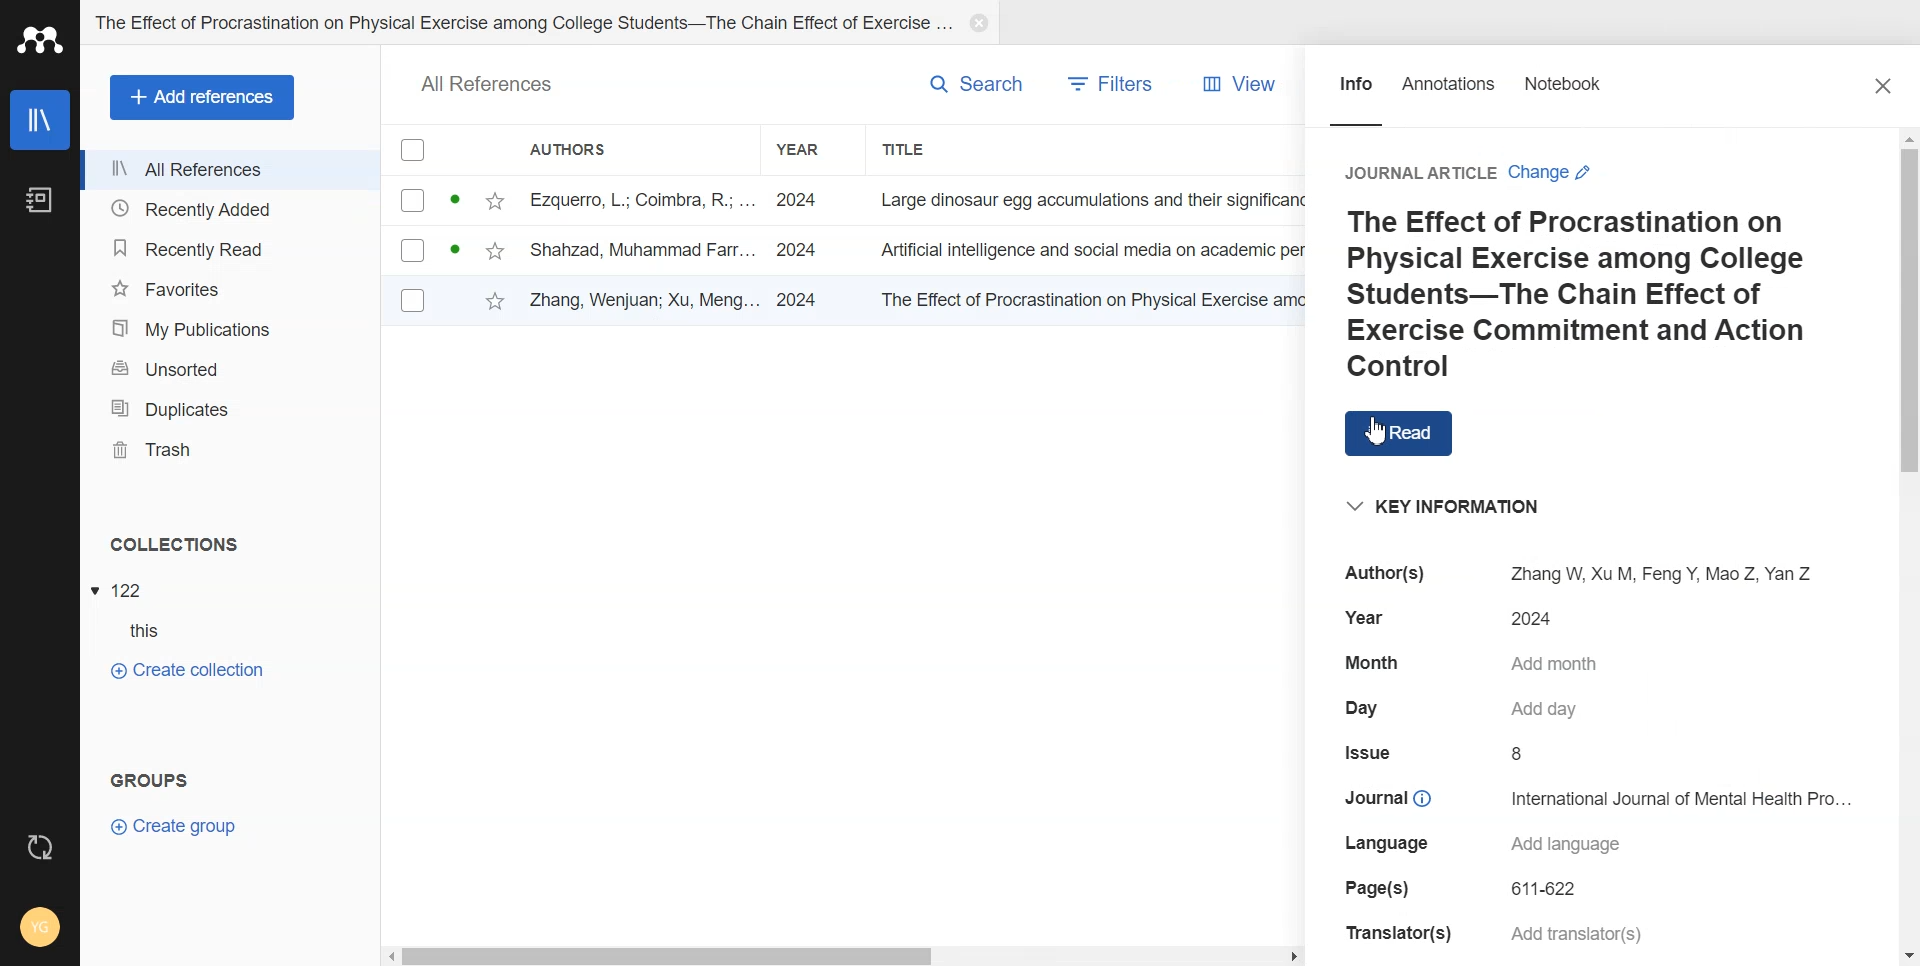  I want to click on All References, so click(231, 169).